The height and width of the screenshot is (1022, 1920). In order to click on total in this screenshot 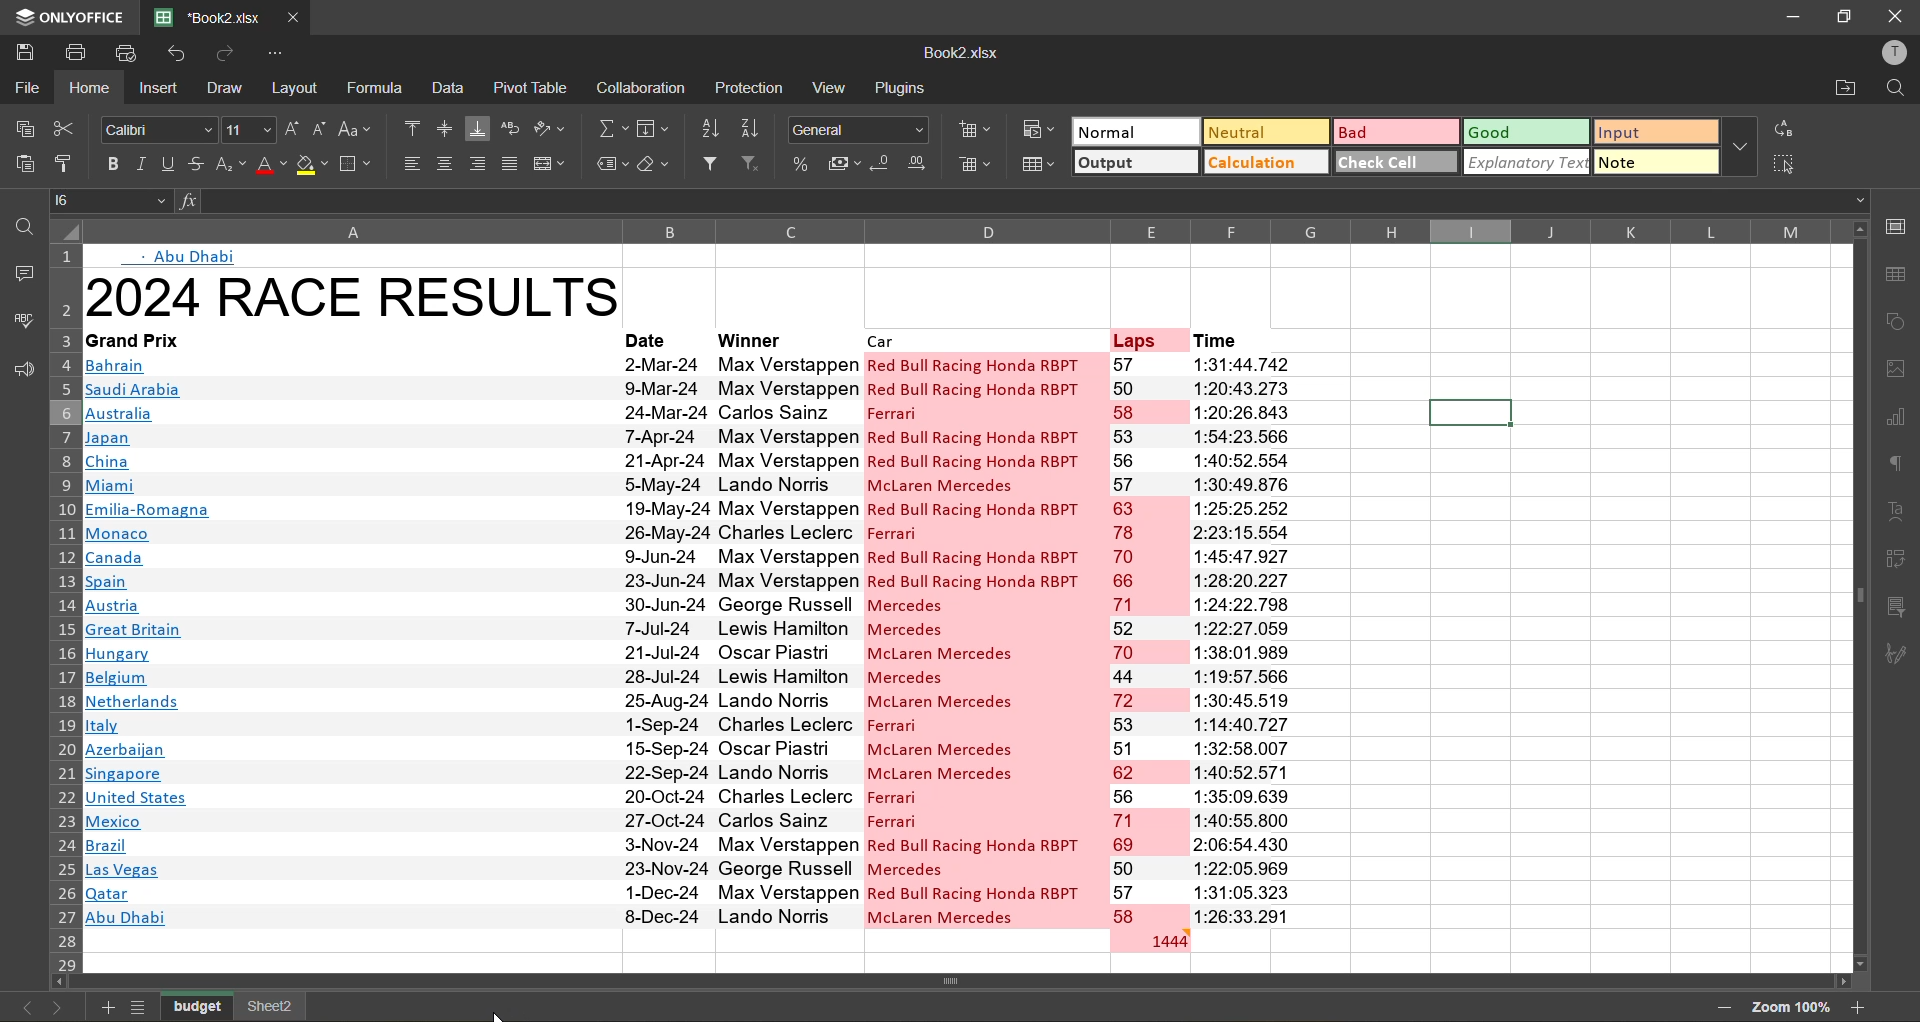, I will do `click(1147, 939)`.